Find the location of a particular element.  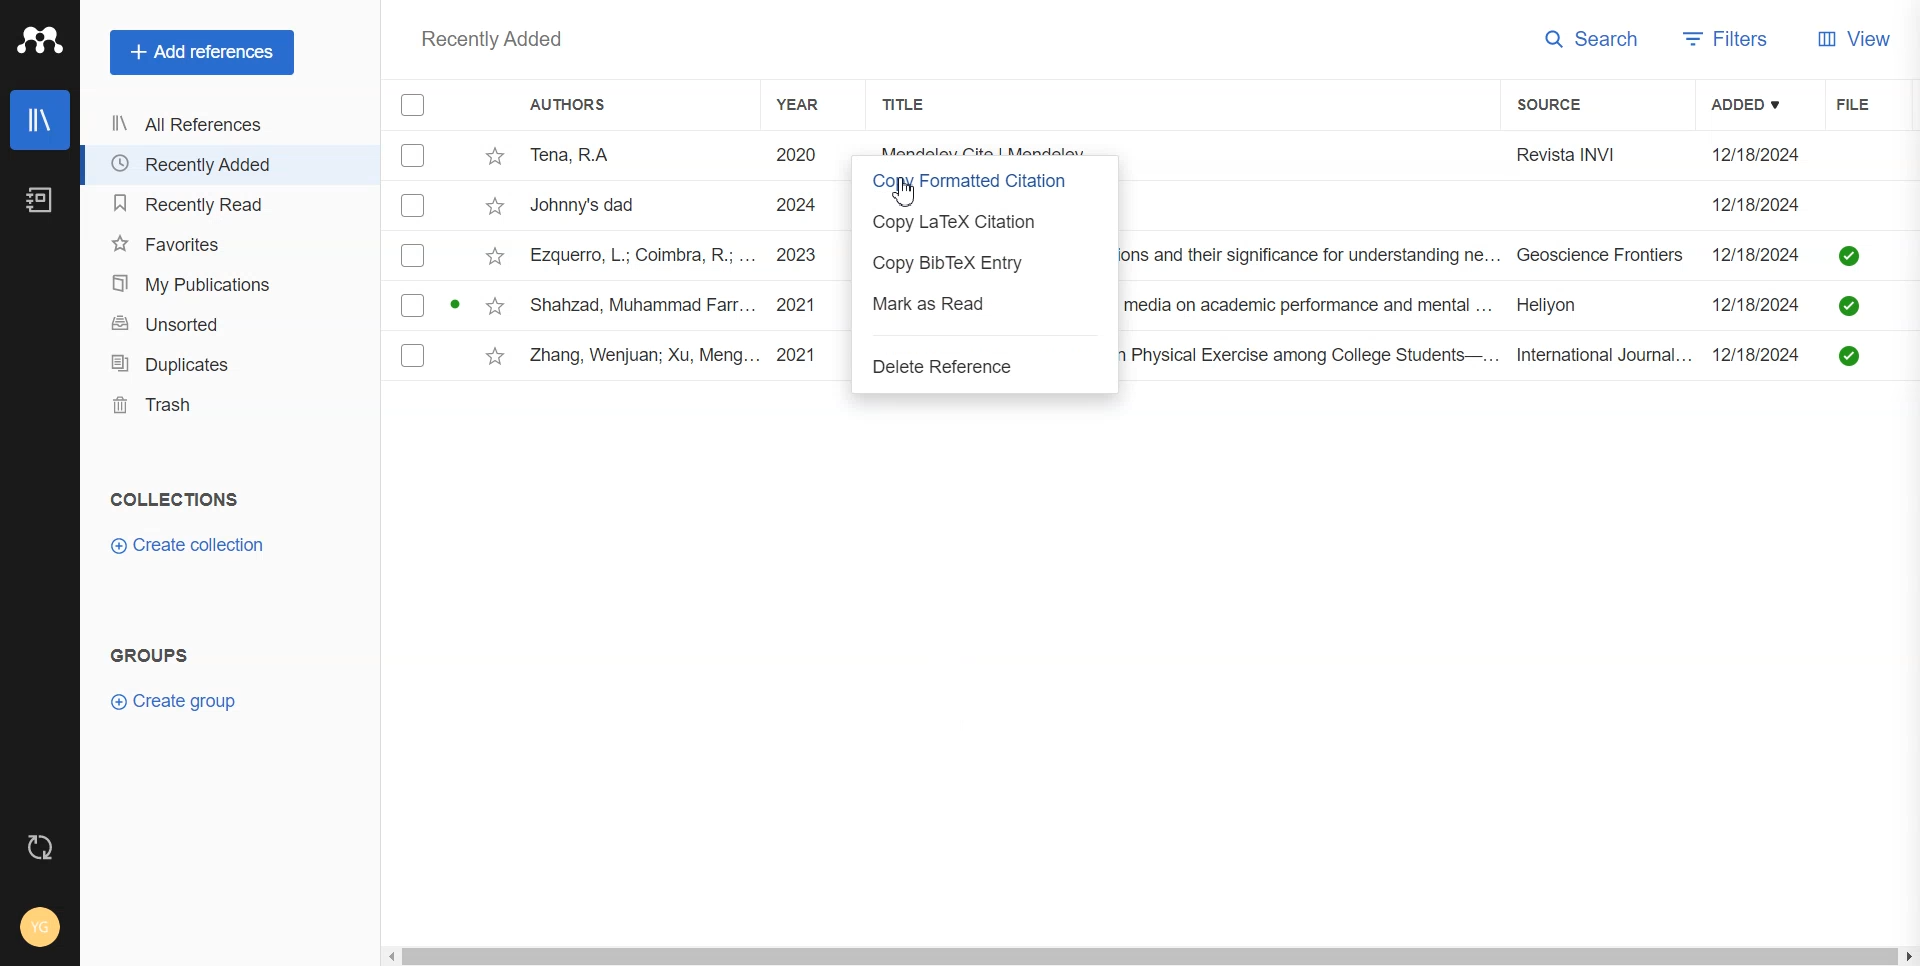

12/18/2024 is located at coordinates (1758, 204).